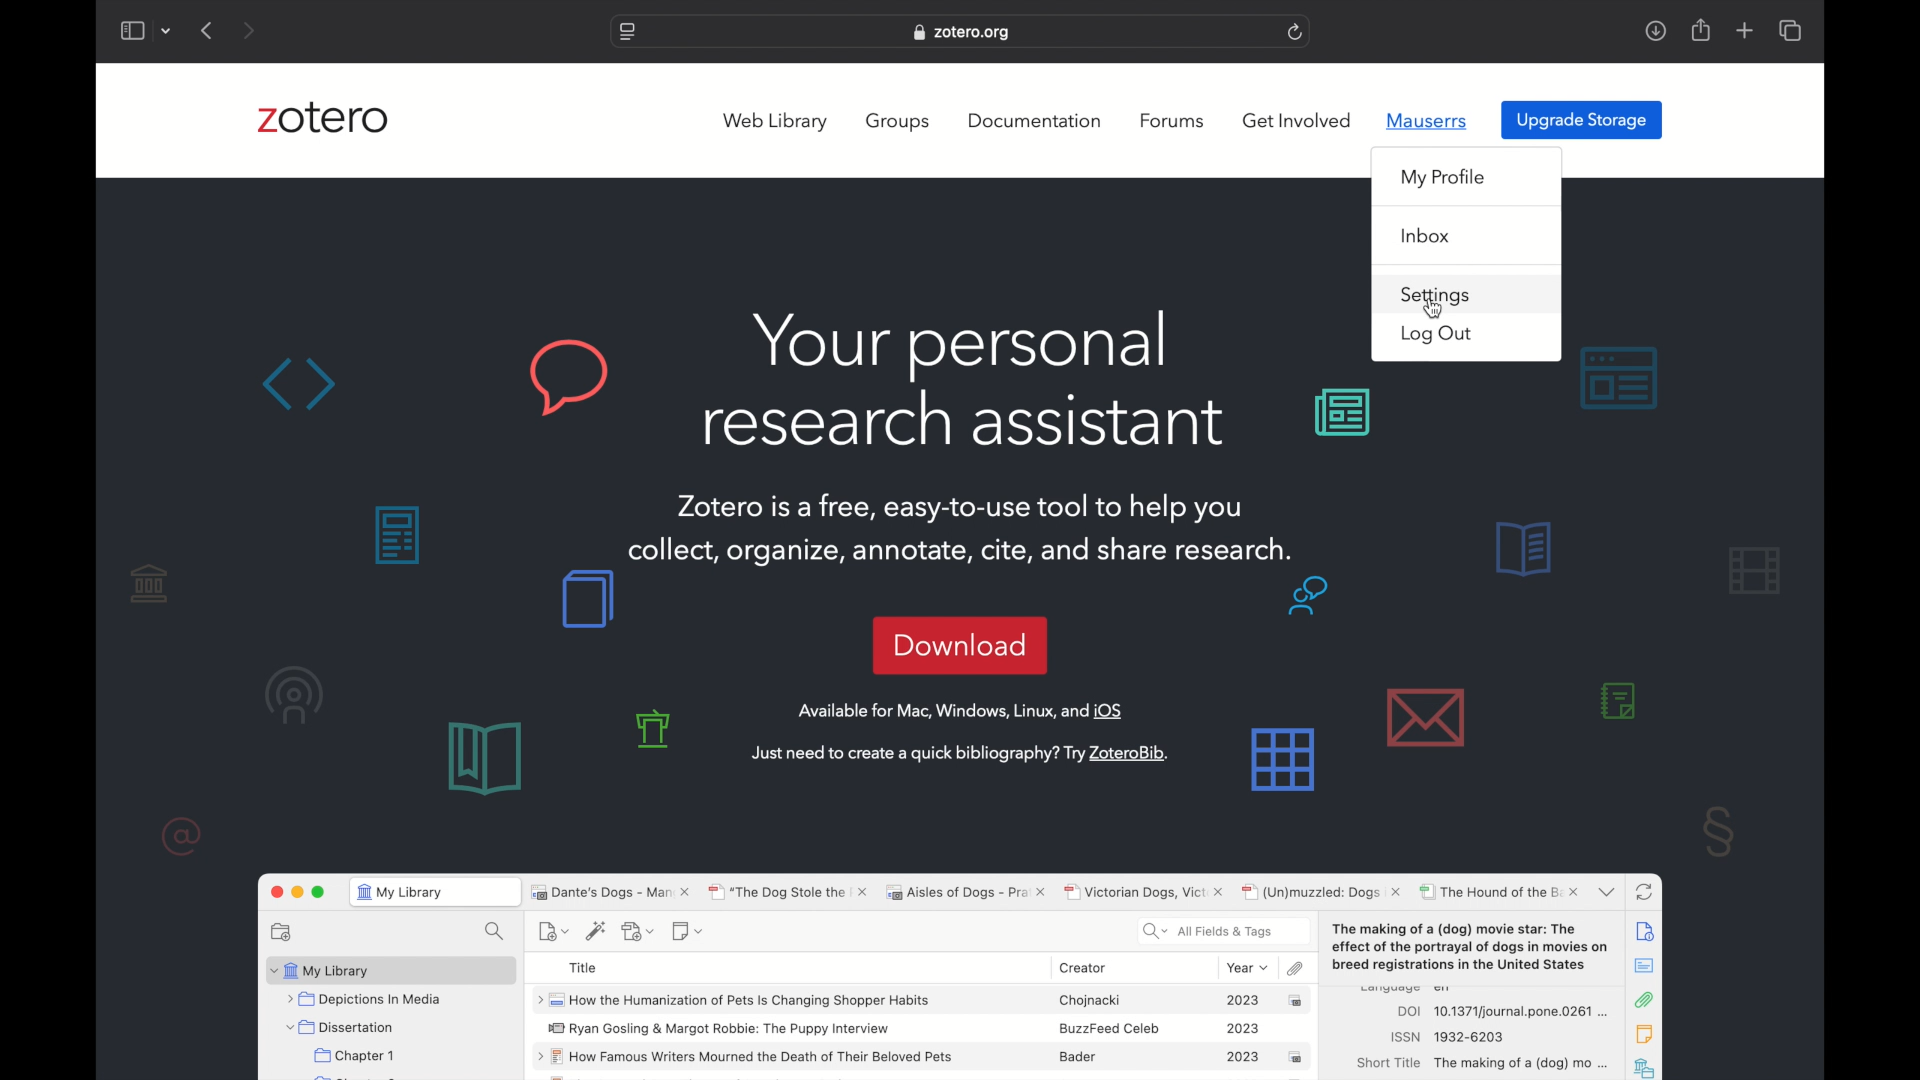 The width and height of the screenshot is (1920, 1080). Describe the element at coordinates (1655, 687) in the screenshot. I see `background graphics` at that location.